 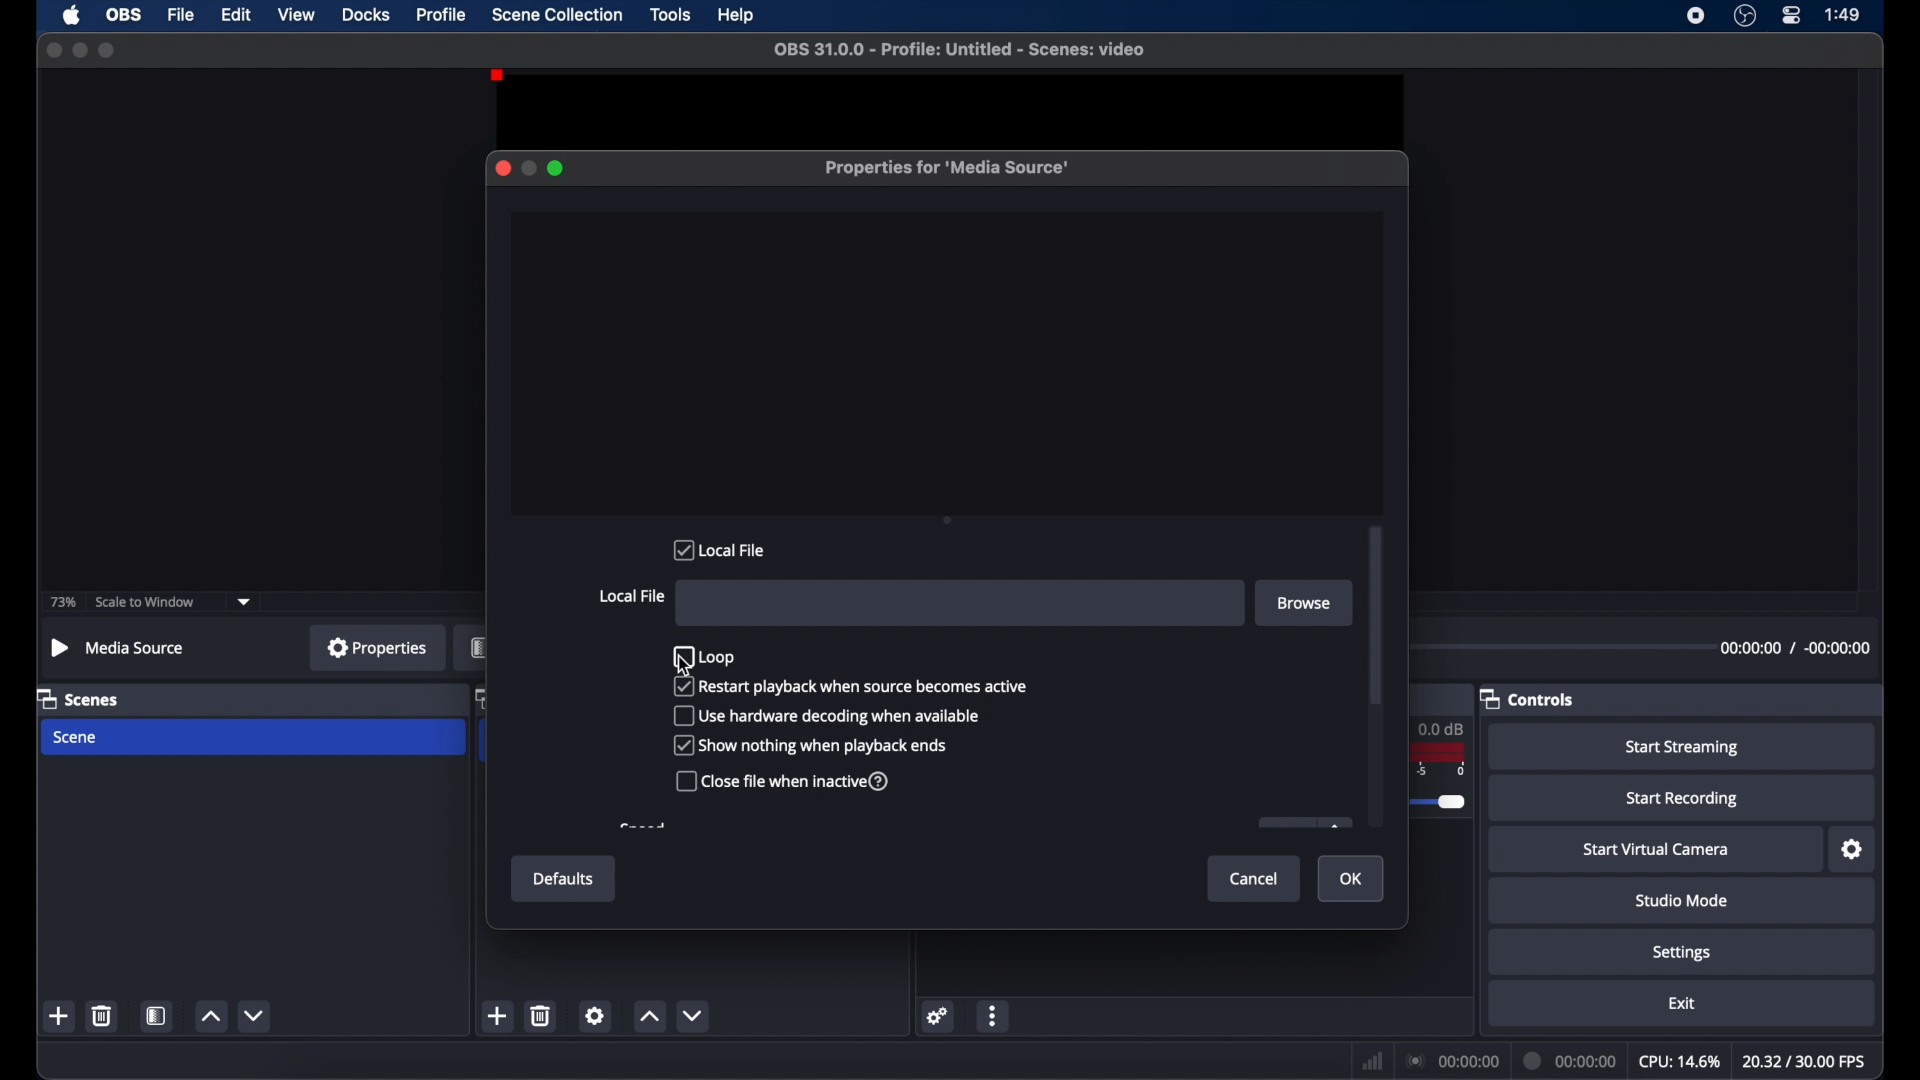 What do you see at coordinates (1304, 823) in the screenshot?
I see `obscure icon` at bounding box center [1304, 823].